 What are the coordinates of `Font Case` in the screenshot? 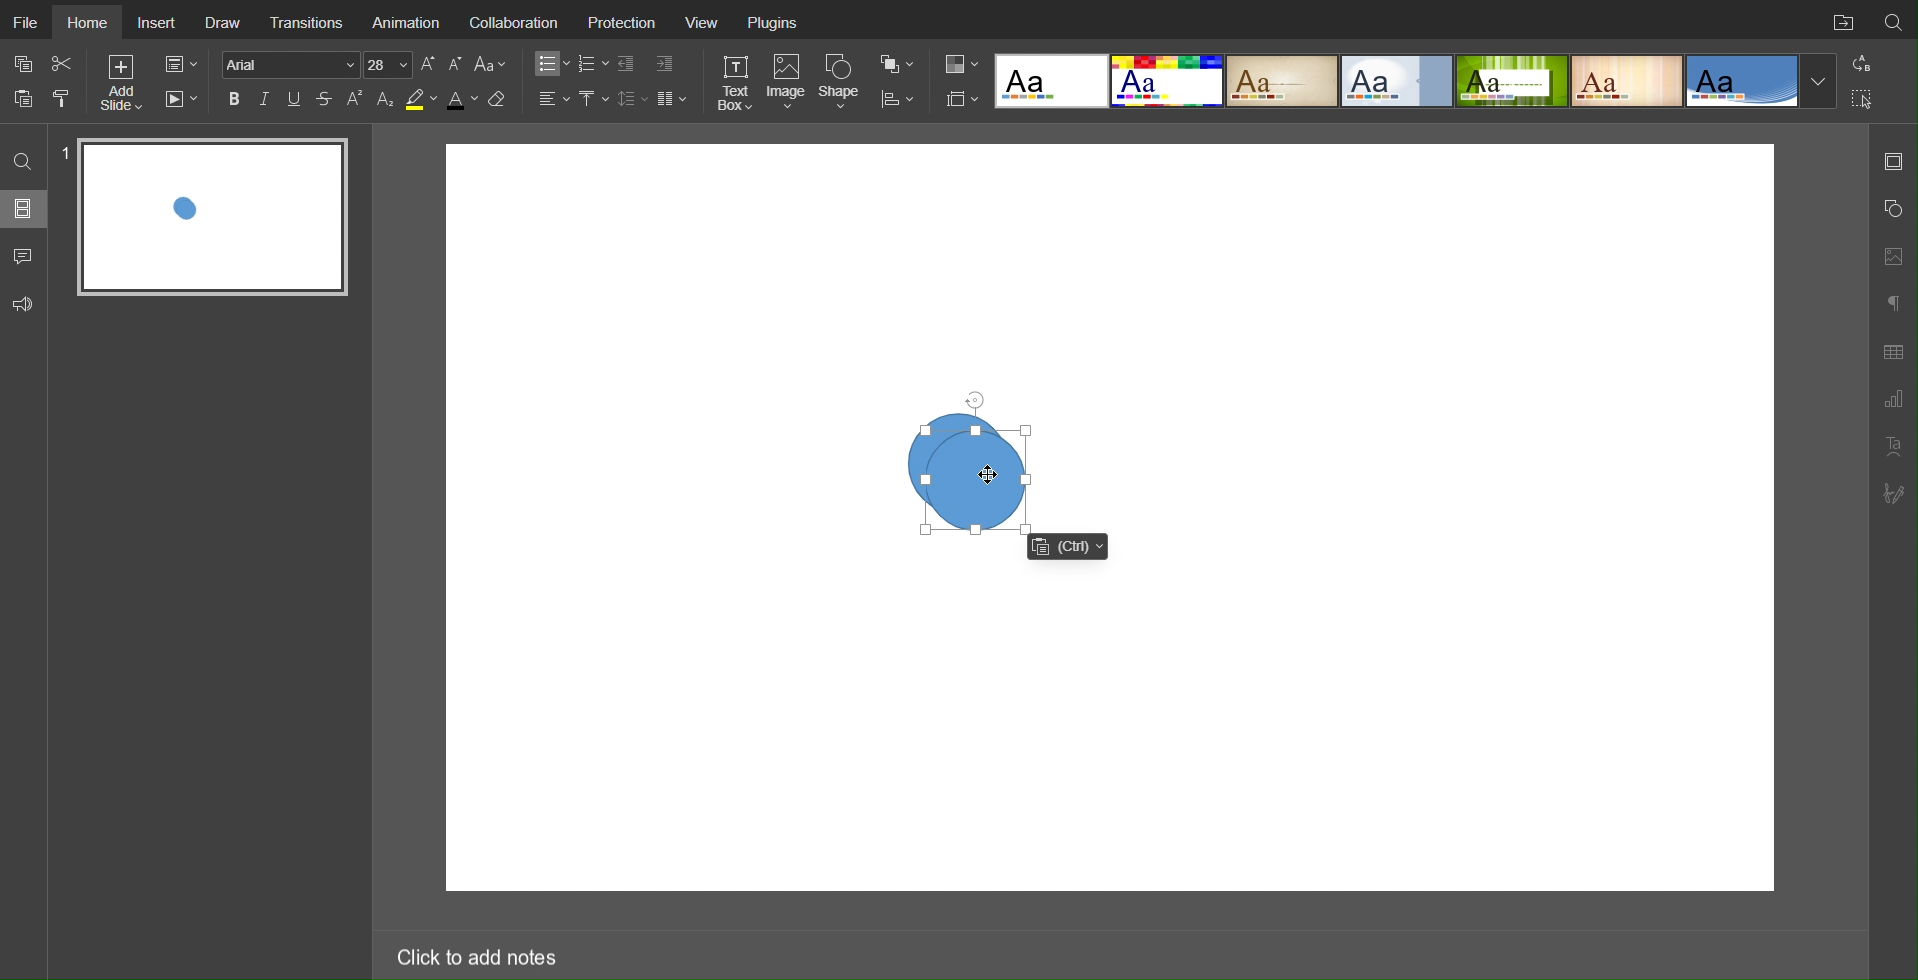 It's located at (492, 64).